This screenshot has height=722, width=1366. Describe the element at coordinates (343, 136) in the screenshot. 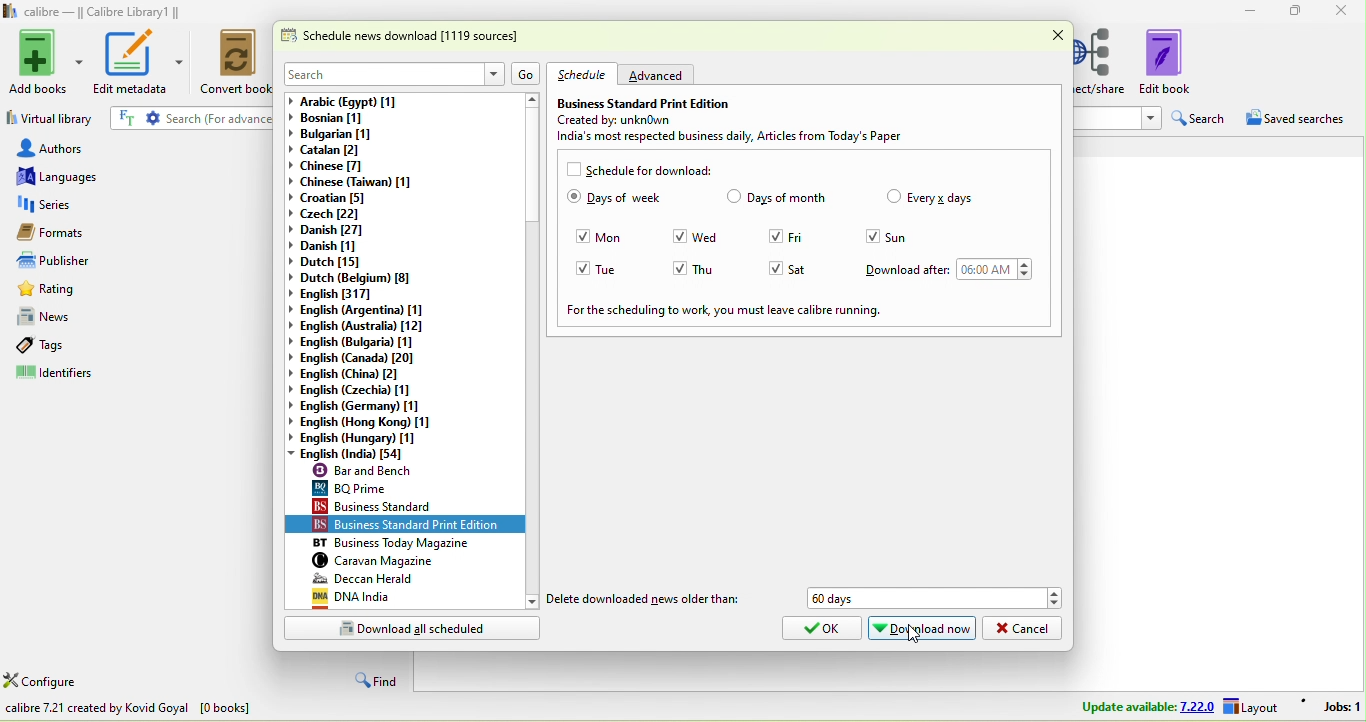

I see `bulgarian [1]` at that location.